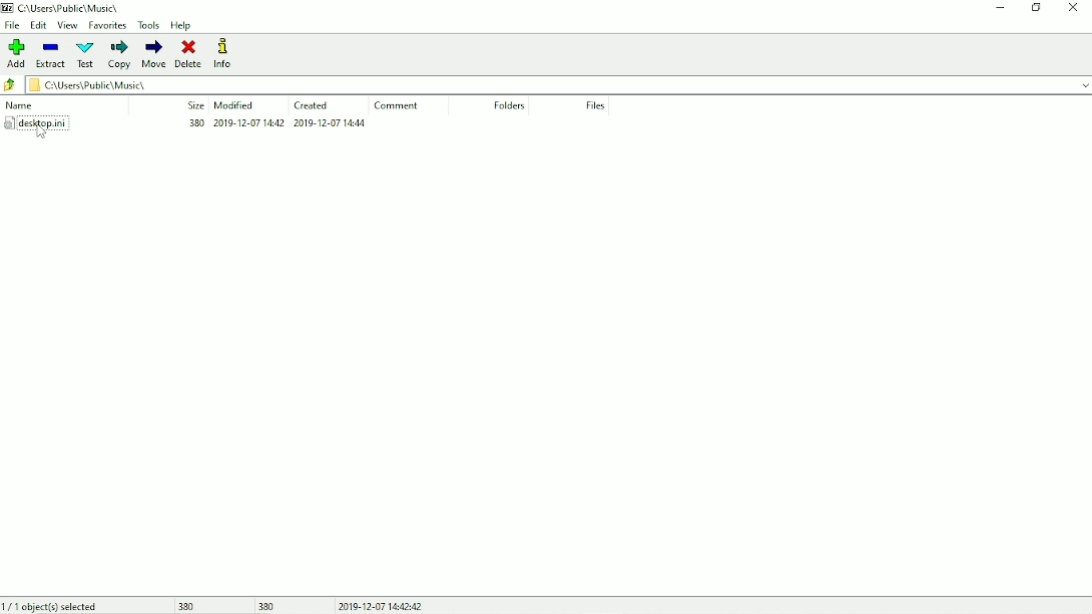  I want to click on Files, so click(596, 105).